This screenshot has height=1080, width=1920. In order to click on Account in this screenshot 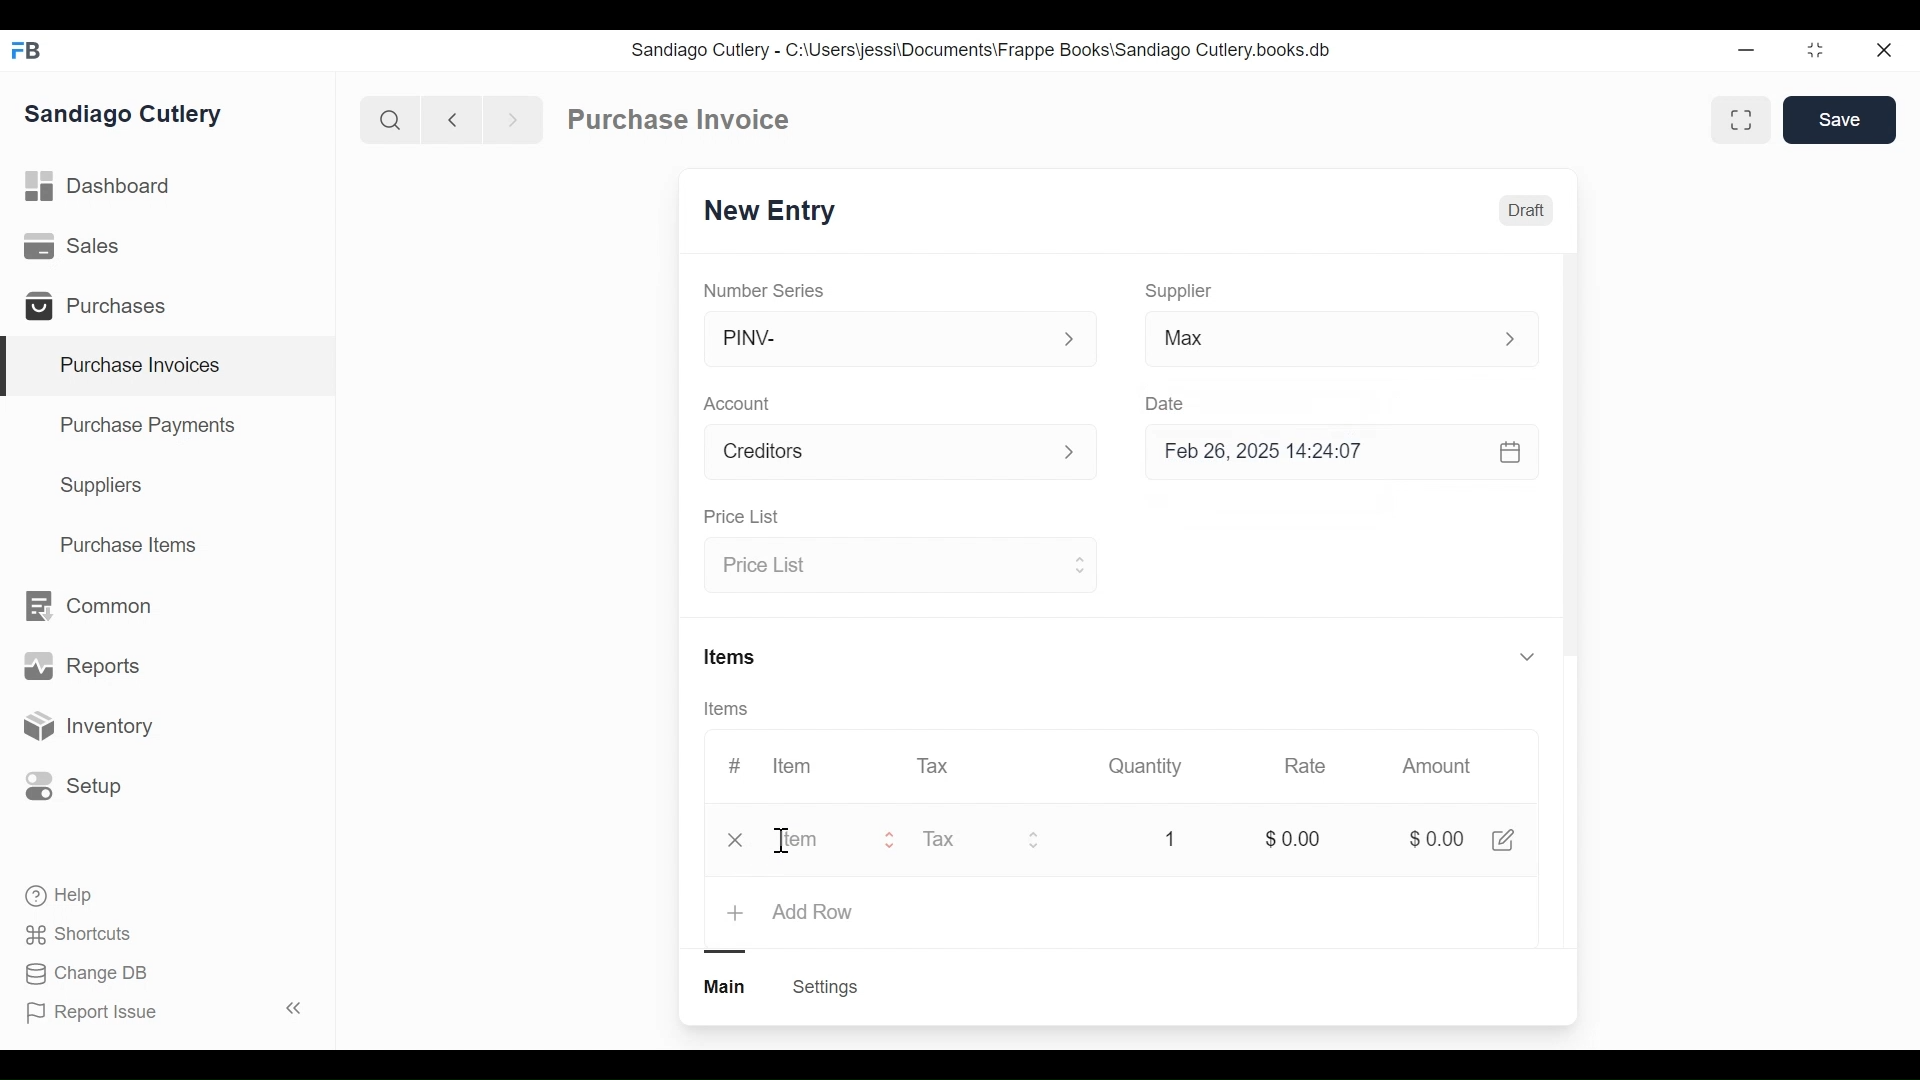, I will do `click(876, 455)`.